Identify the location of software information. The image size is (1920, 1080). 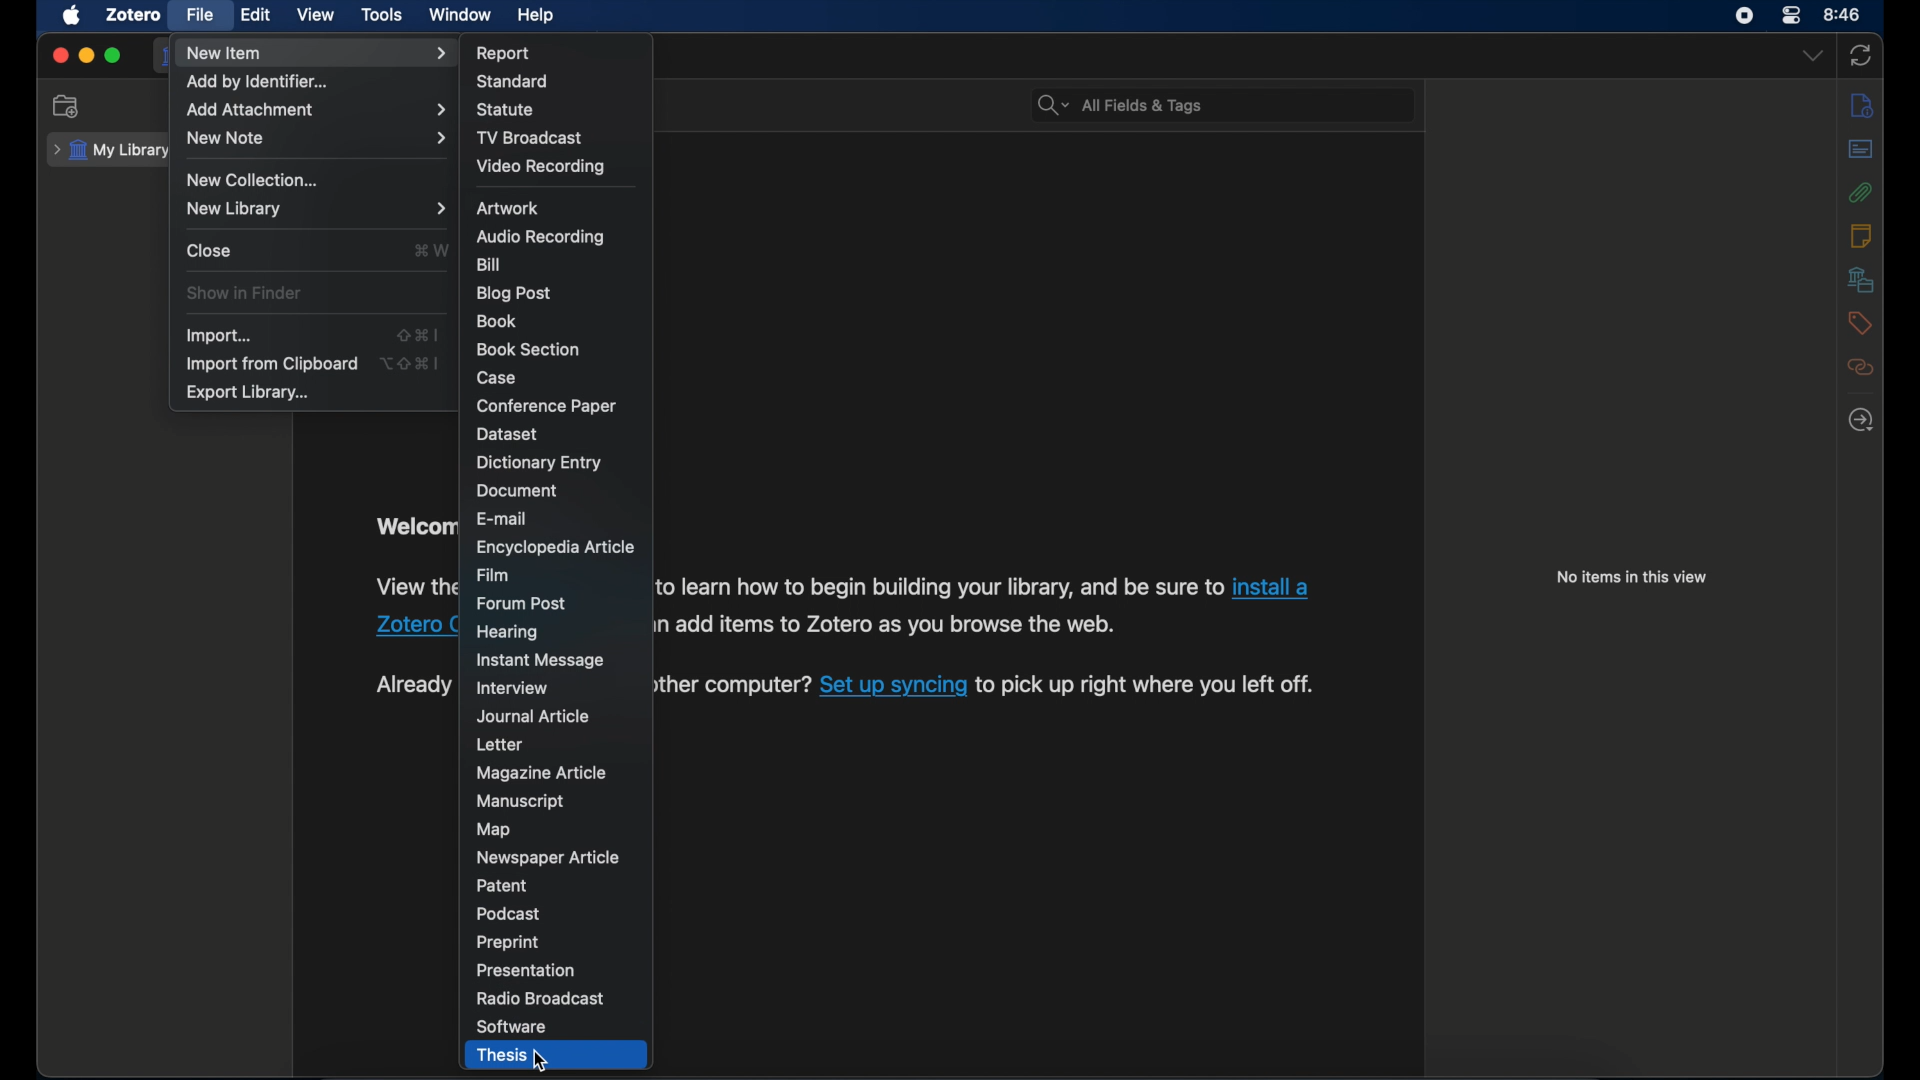
(898, 628).